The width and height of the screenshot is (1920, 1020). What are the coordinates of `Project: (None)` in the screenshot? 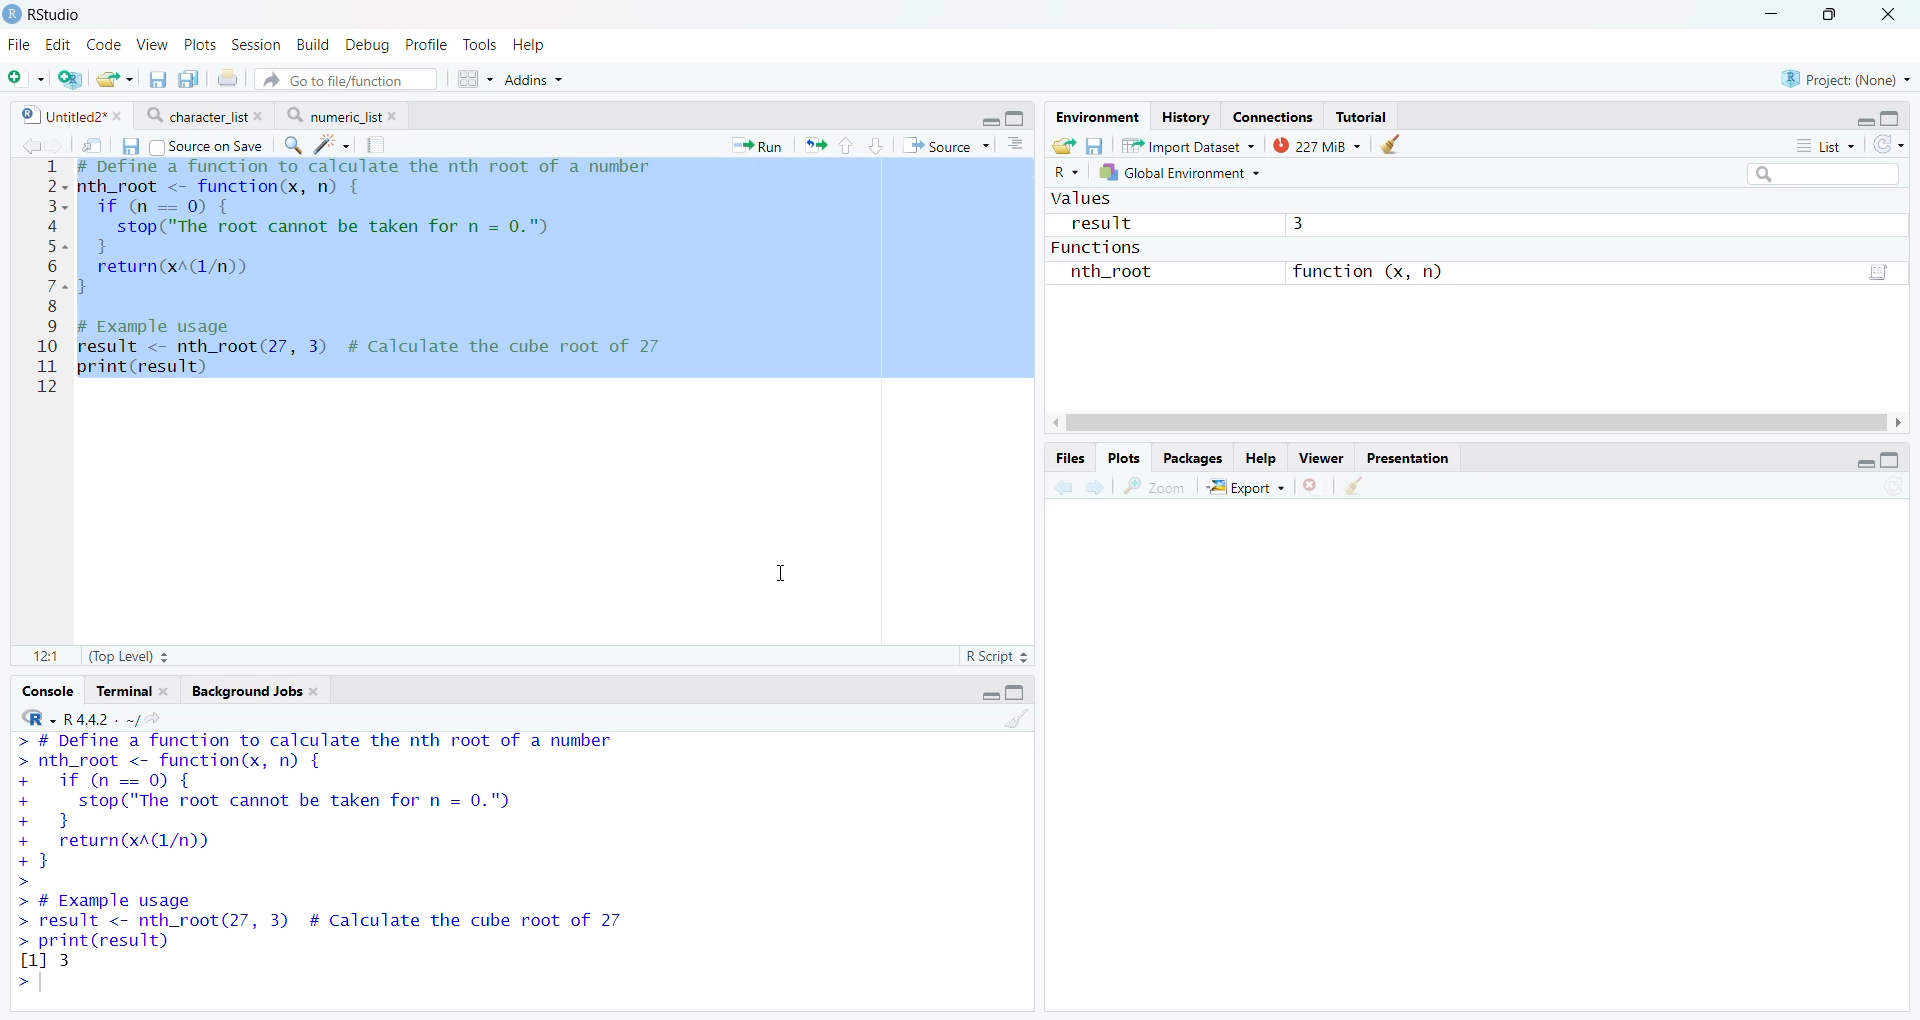 It's located at (1846, 77).